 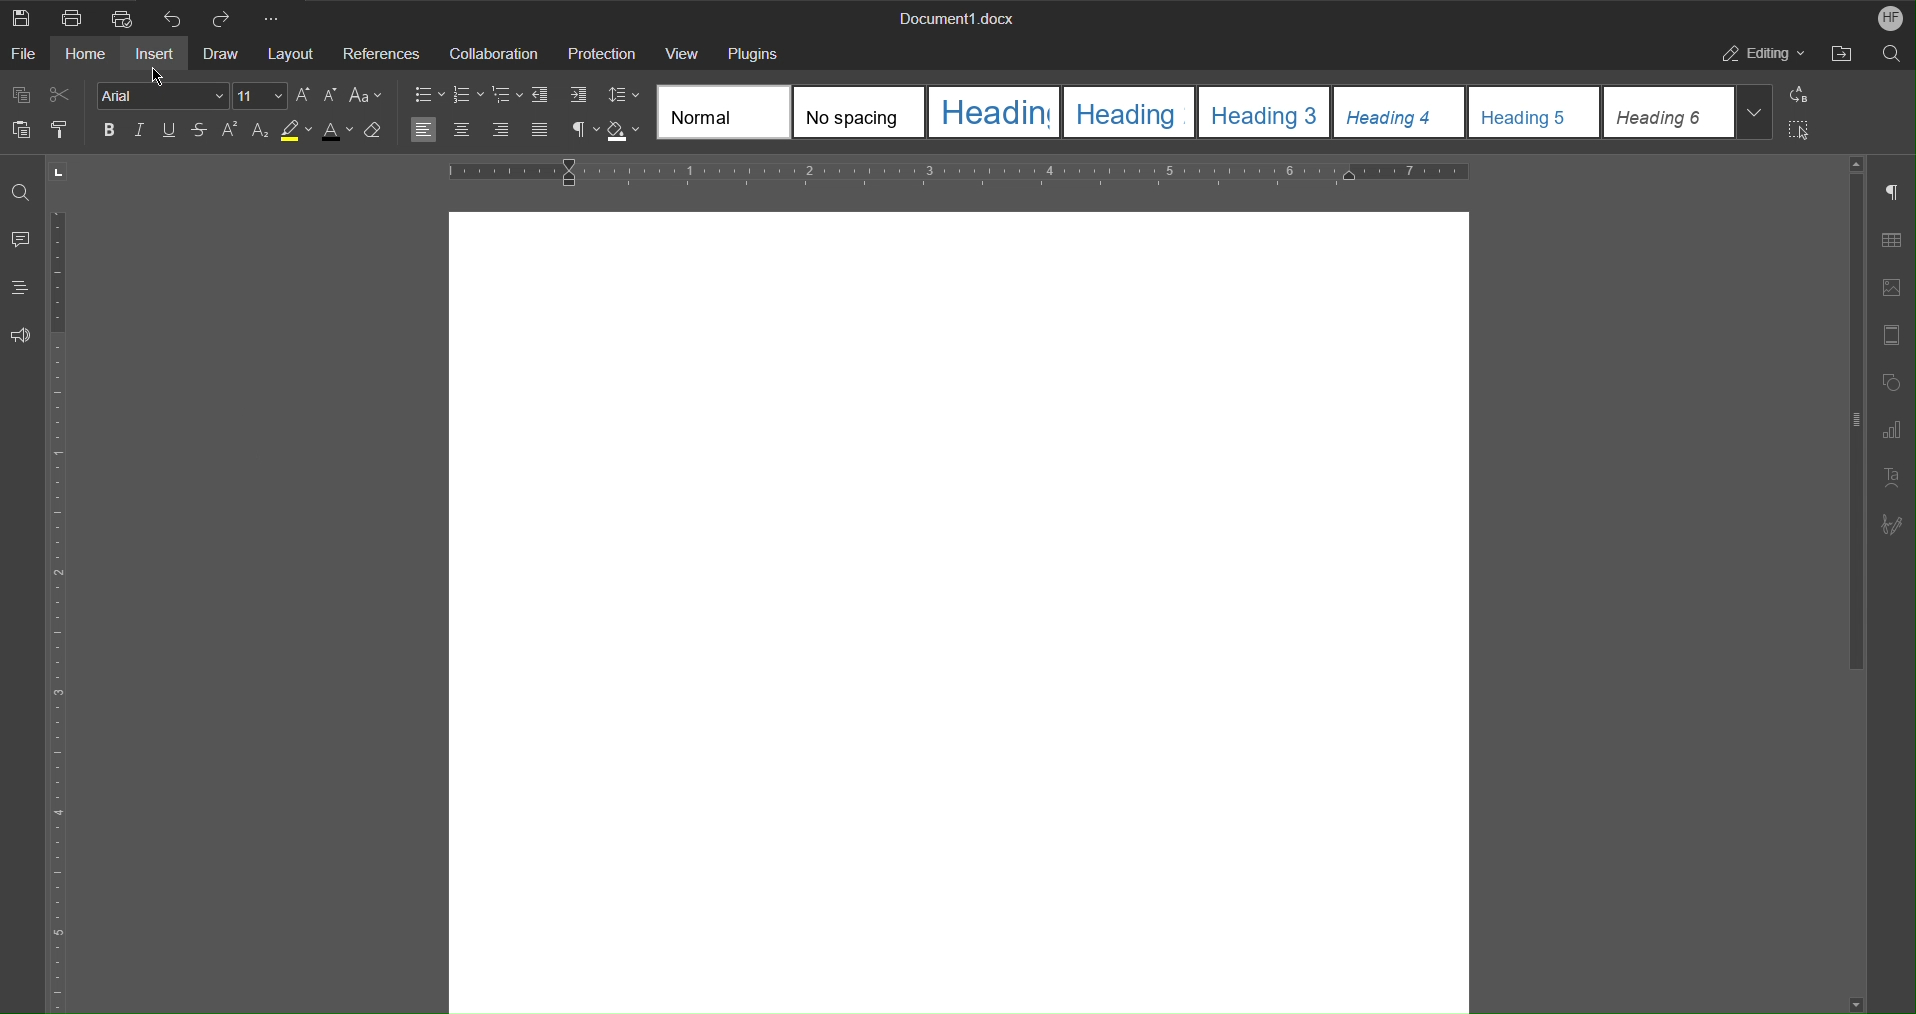 I want to click on Normal, so click(x=726, y=112).